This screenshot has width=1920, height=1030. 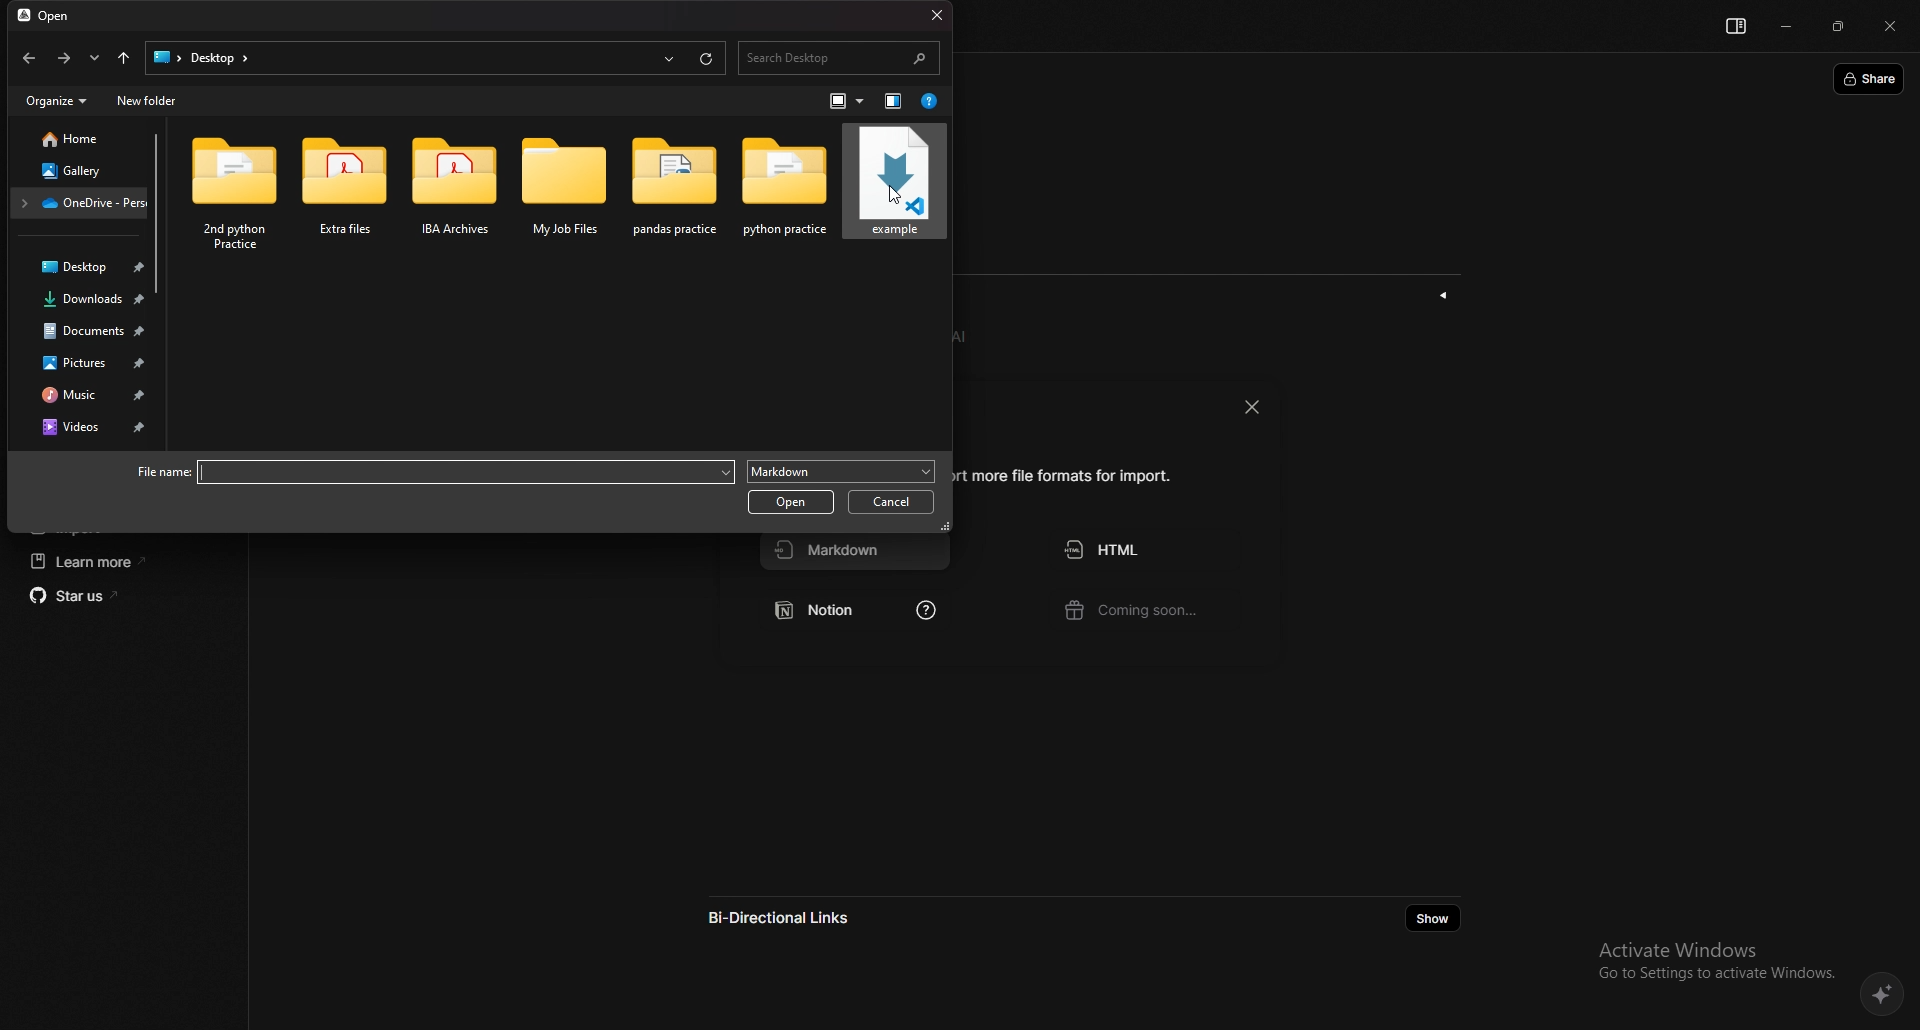 I want to click on folder, so click(x=569, y=196).